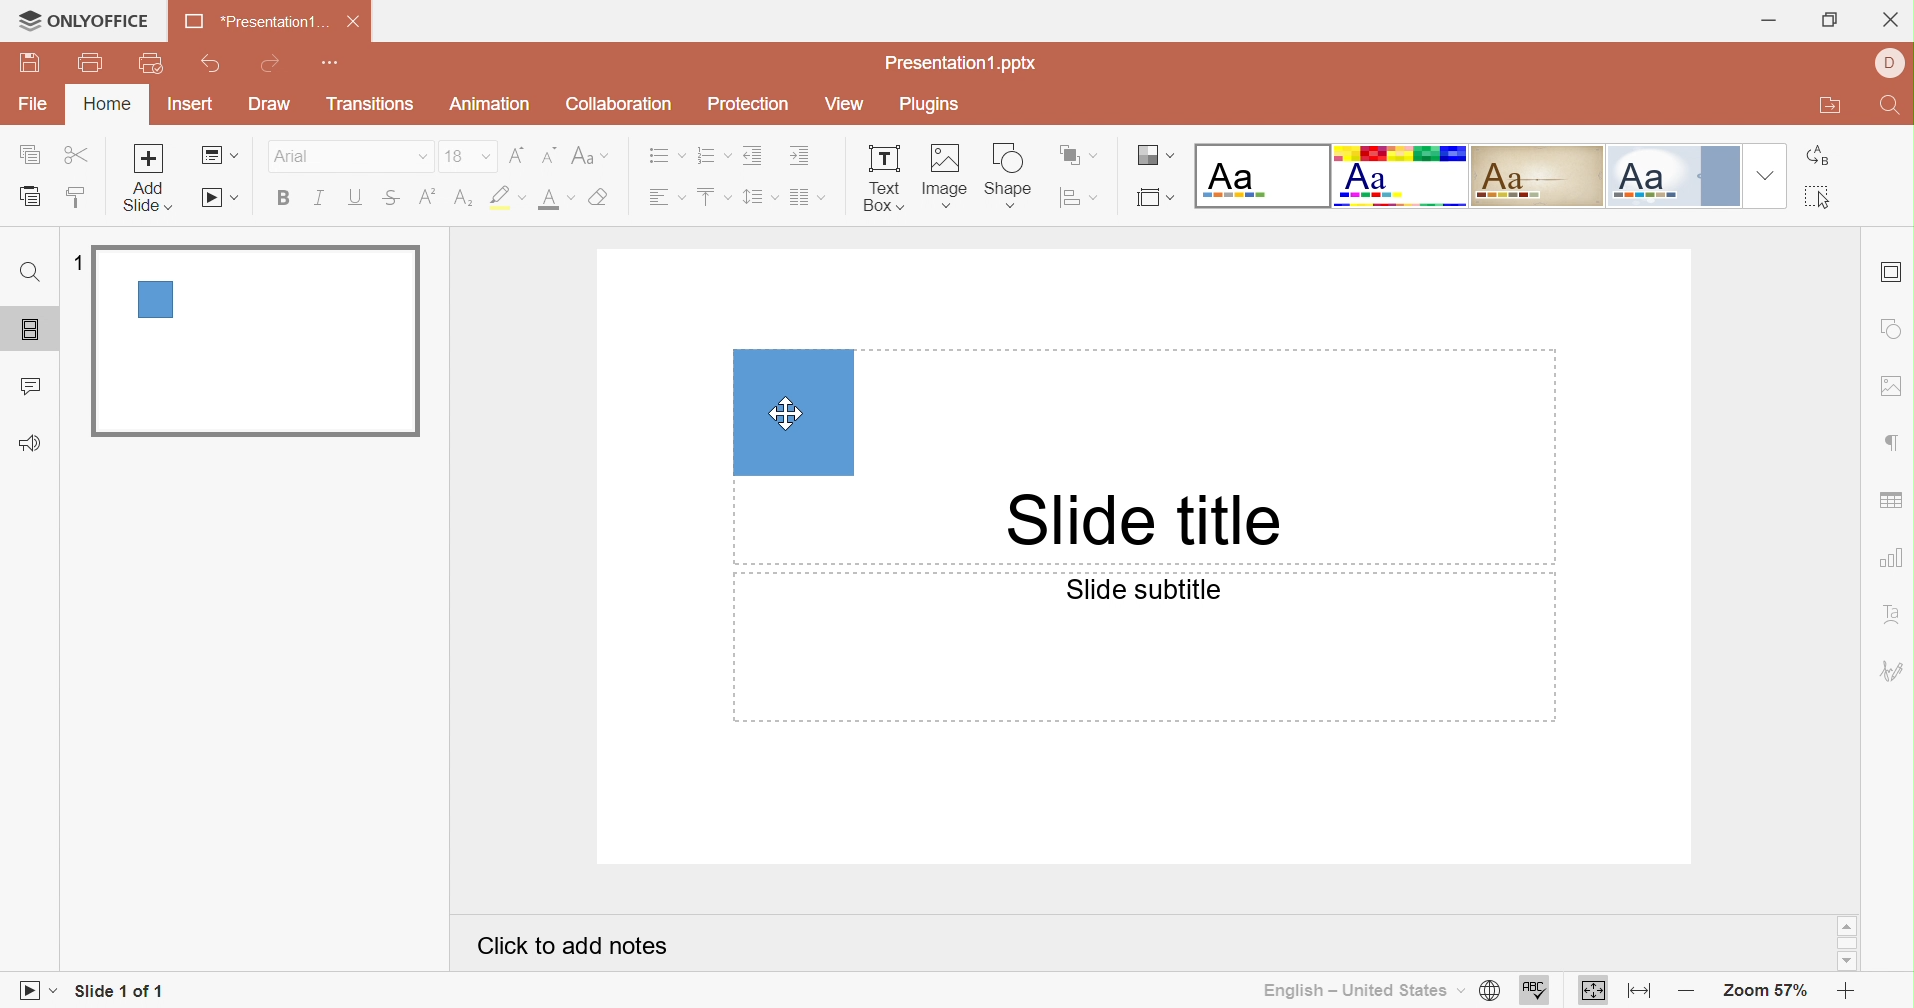 The width and height of the screenshot is (1914, 1008). I want to click on Scroll bar, so click(1848, 943).